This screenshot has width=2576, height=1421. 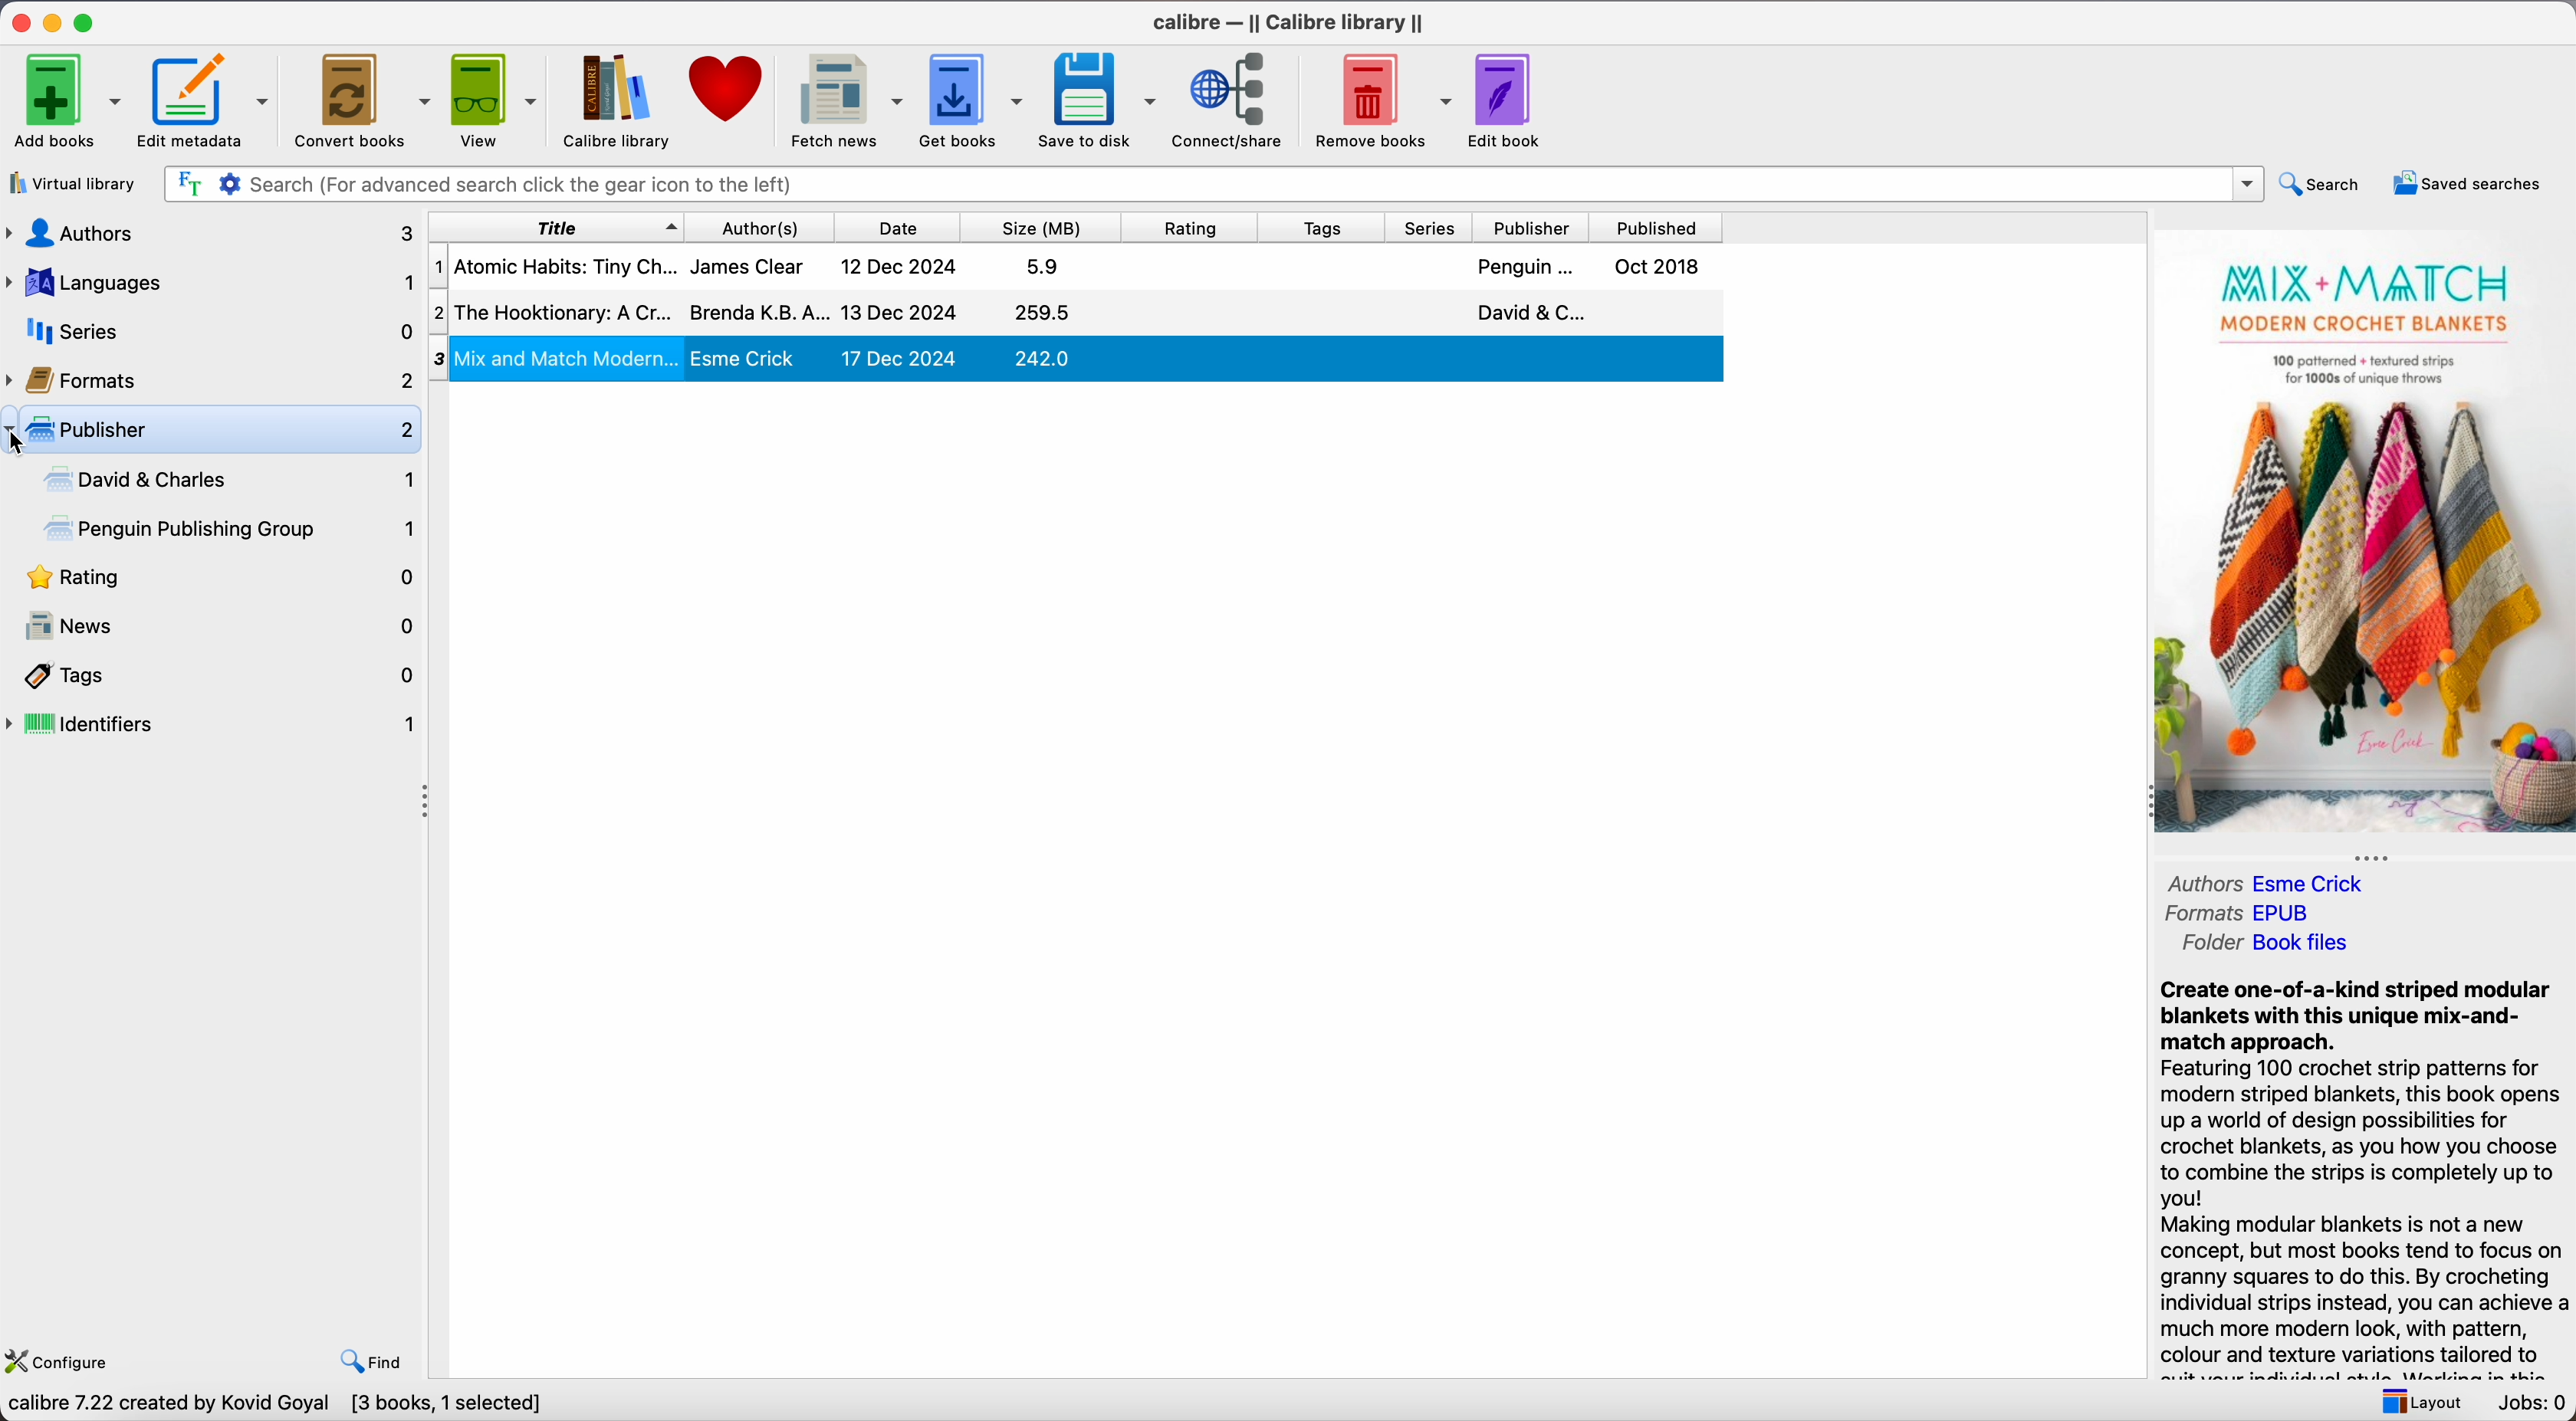 I want to click on search bar, so click(x=1211, y=184).